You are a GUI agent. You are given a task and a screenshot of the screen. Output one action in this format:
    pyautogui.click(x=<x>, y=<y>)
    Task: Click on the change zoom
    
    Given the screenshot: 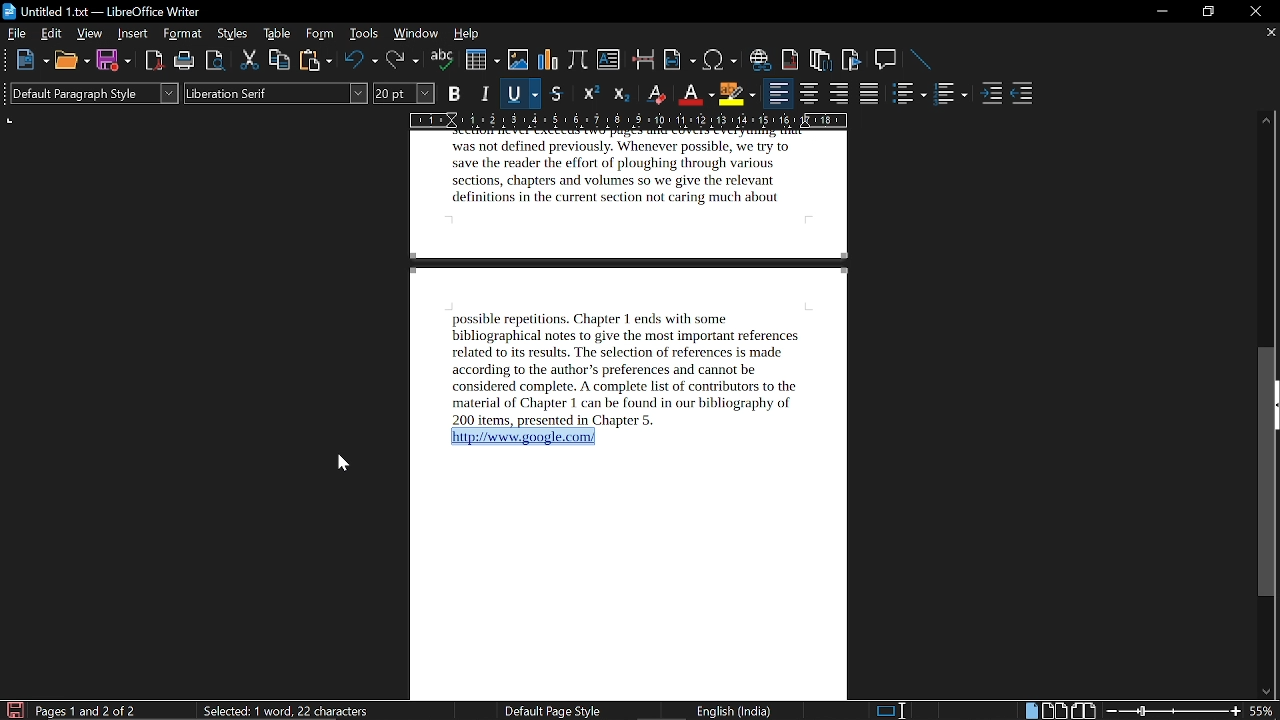 What is the action you would take?
    pyautogui.click(x=1172, y=711)
    